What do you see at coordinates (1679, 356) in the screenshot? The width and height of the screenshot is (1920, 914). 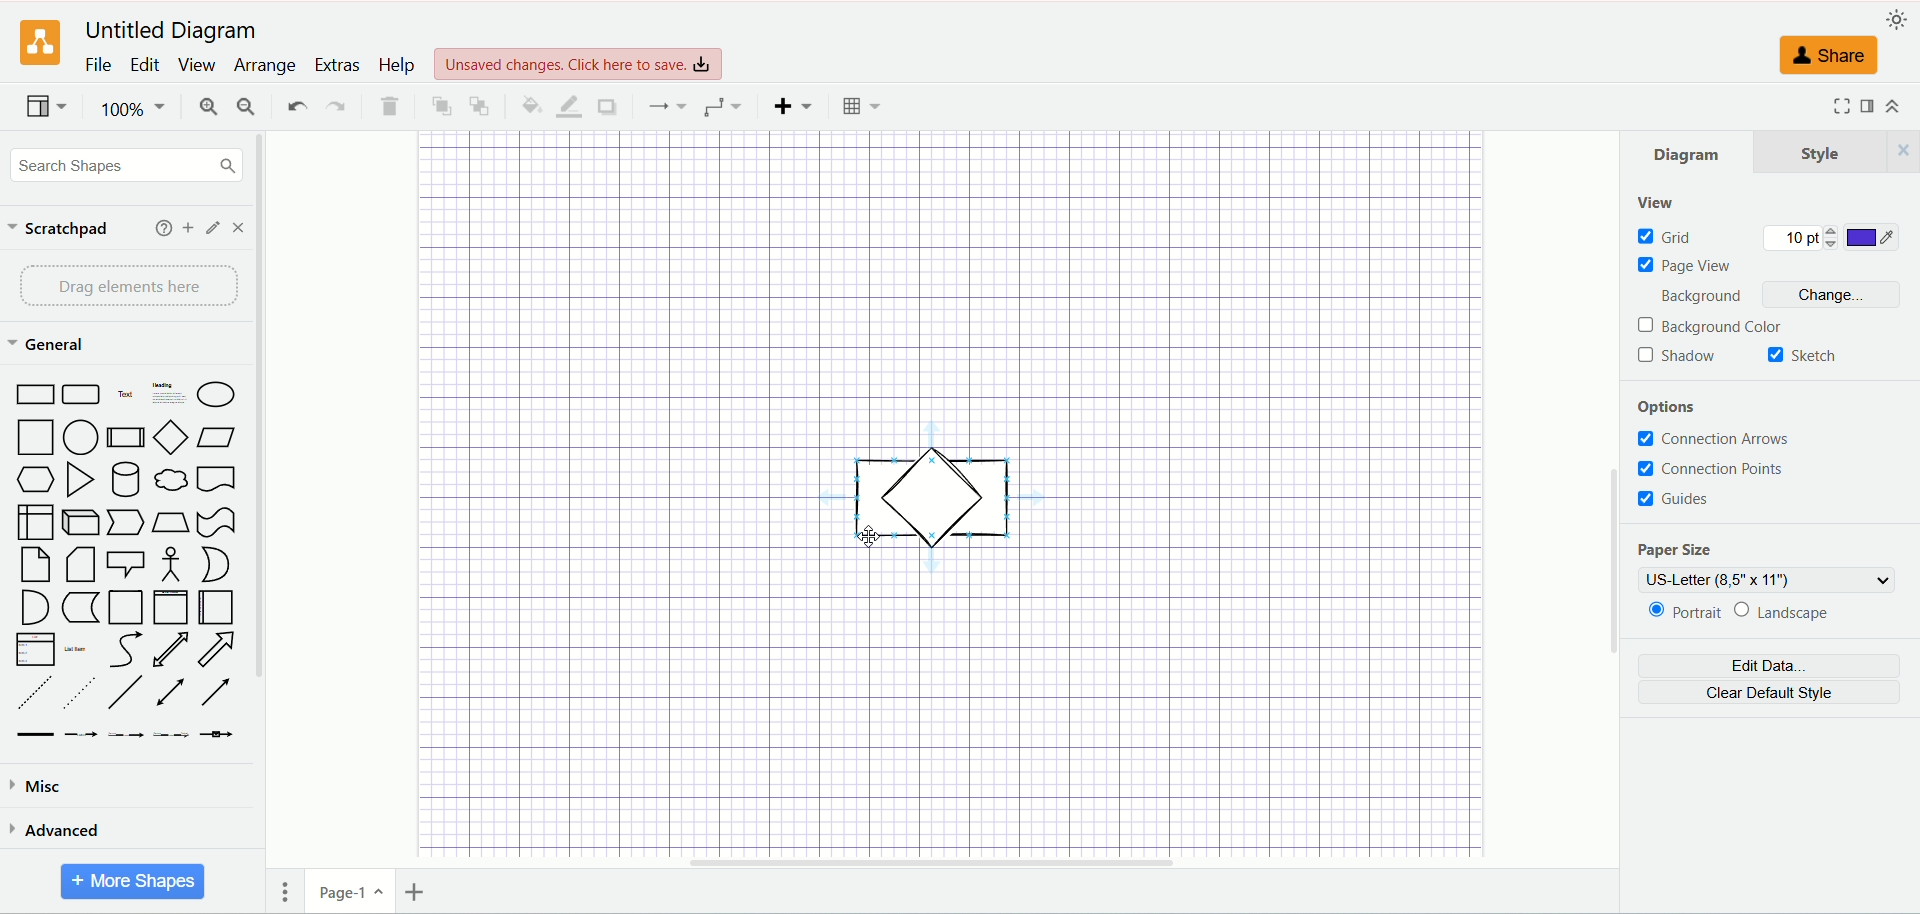 I see `shadow` at bounding box center [1679, 356].